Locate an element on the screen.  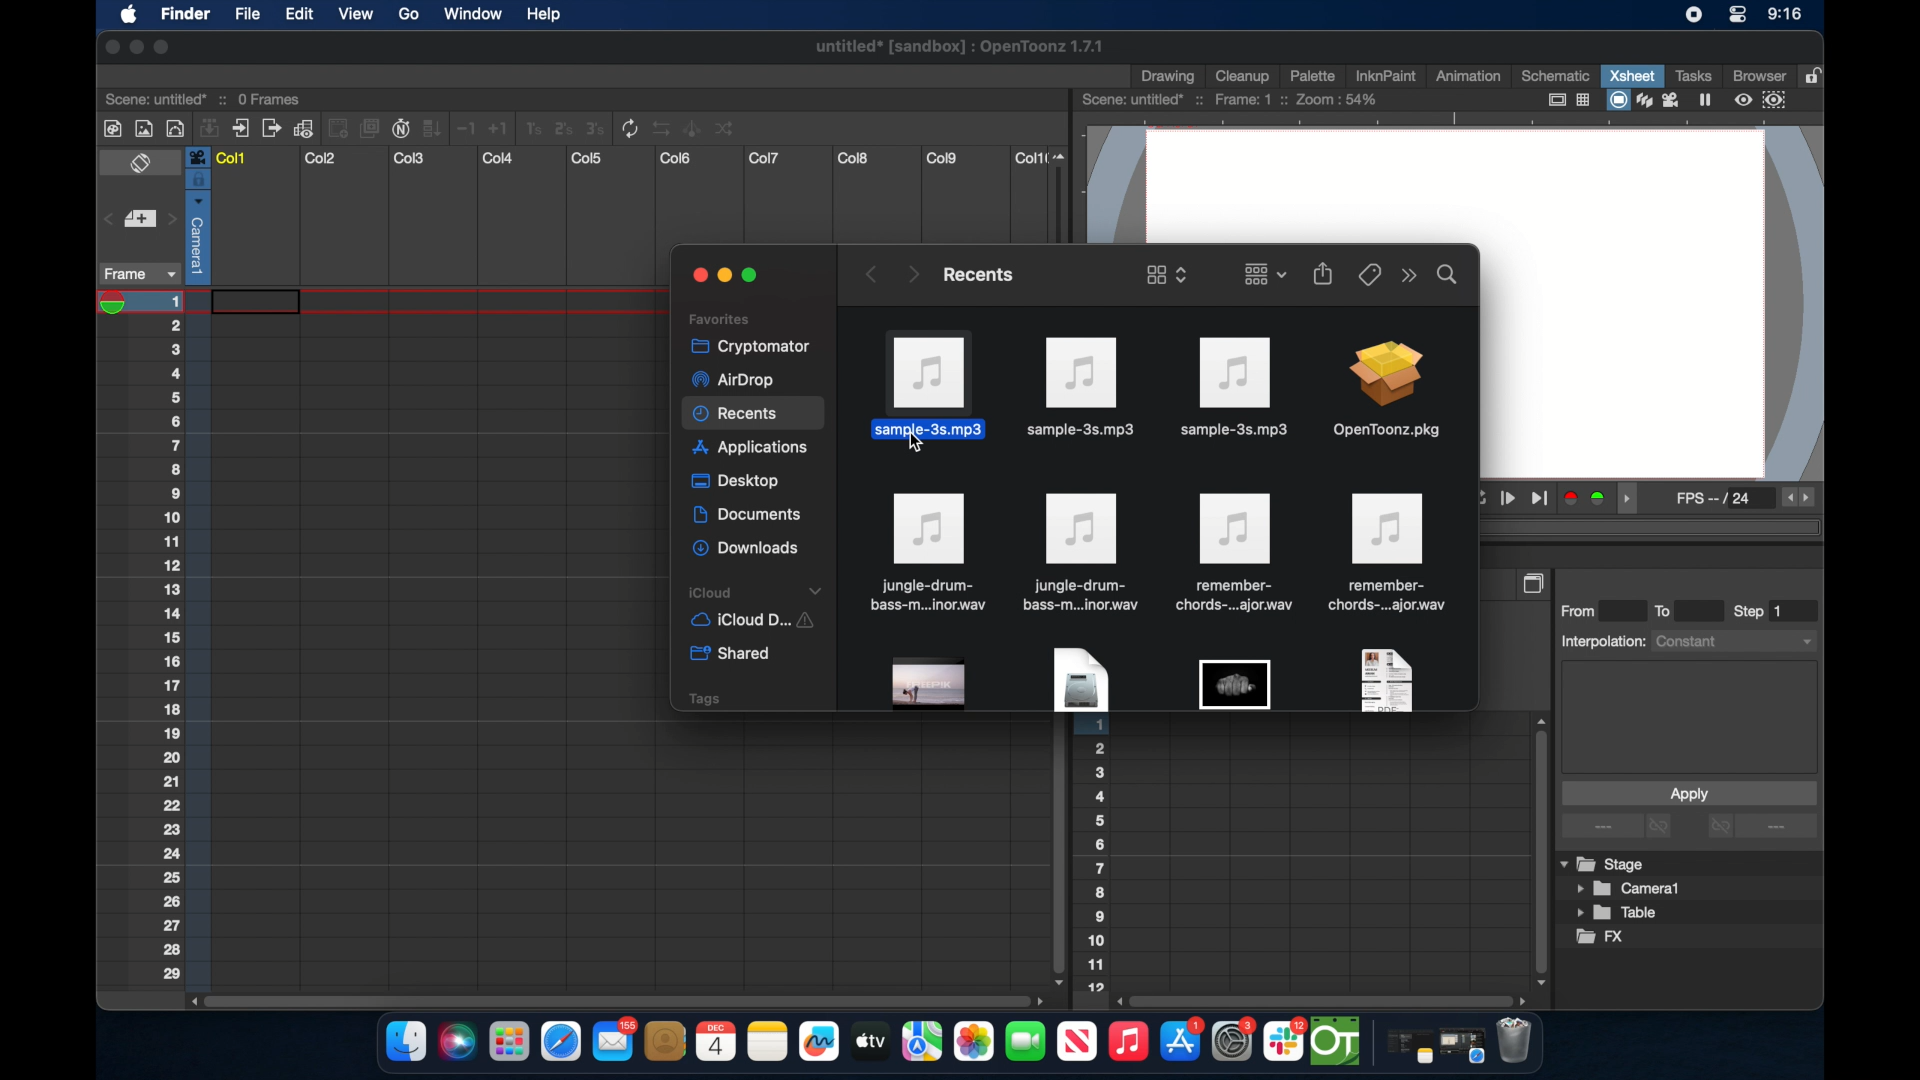
mp3 icon is located at coordinates (1082, 388).